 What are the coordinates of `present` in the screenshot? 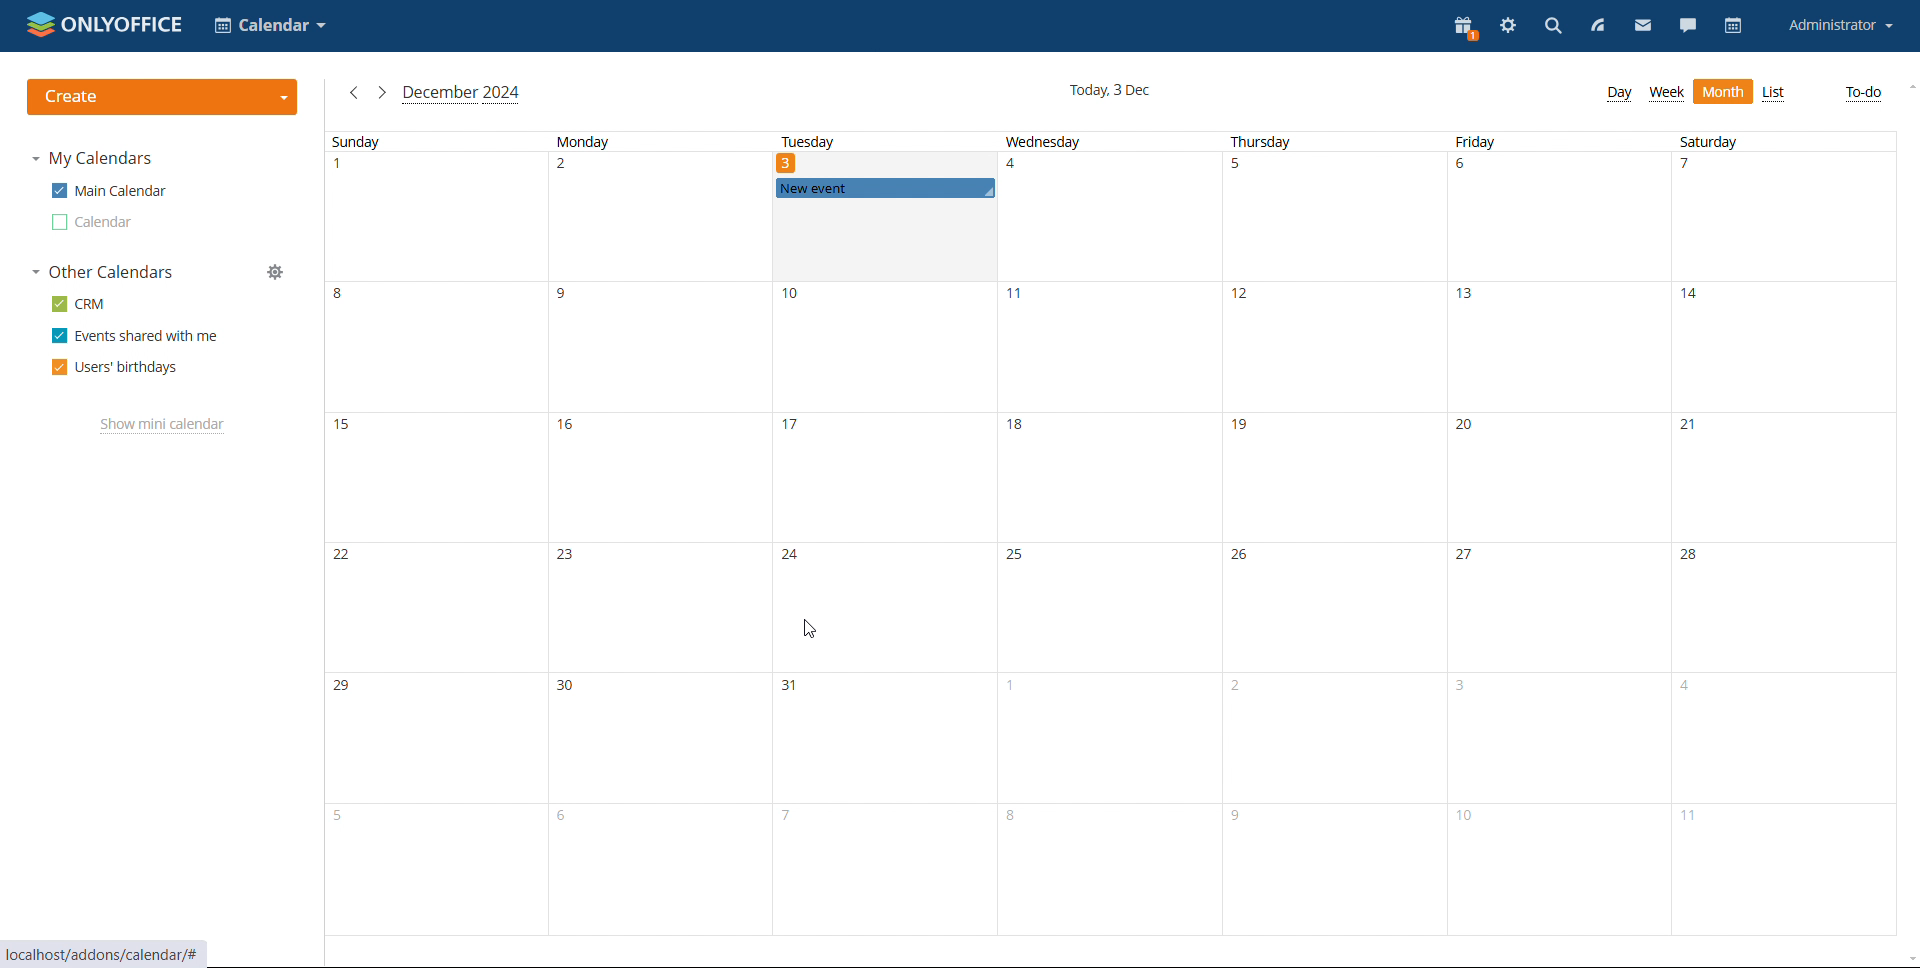 It's located at (1468, 27).